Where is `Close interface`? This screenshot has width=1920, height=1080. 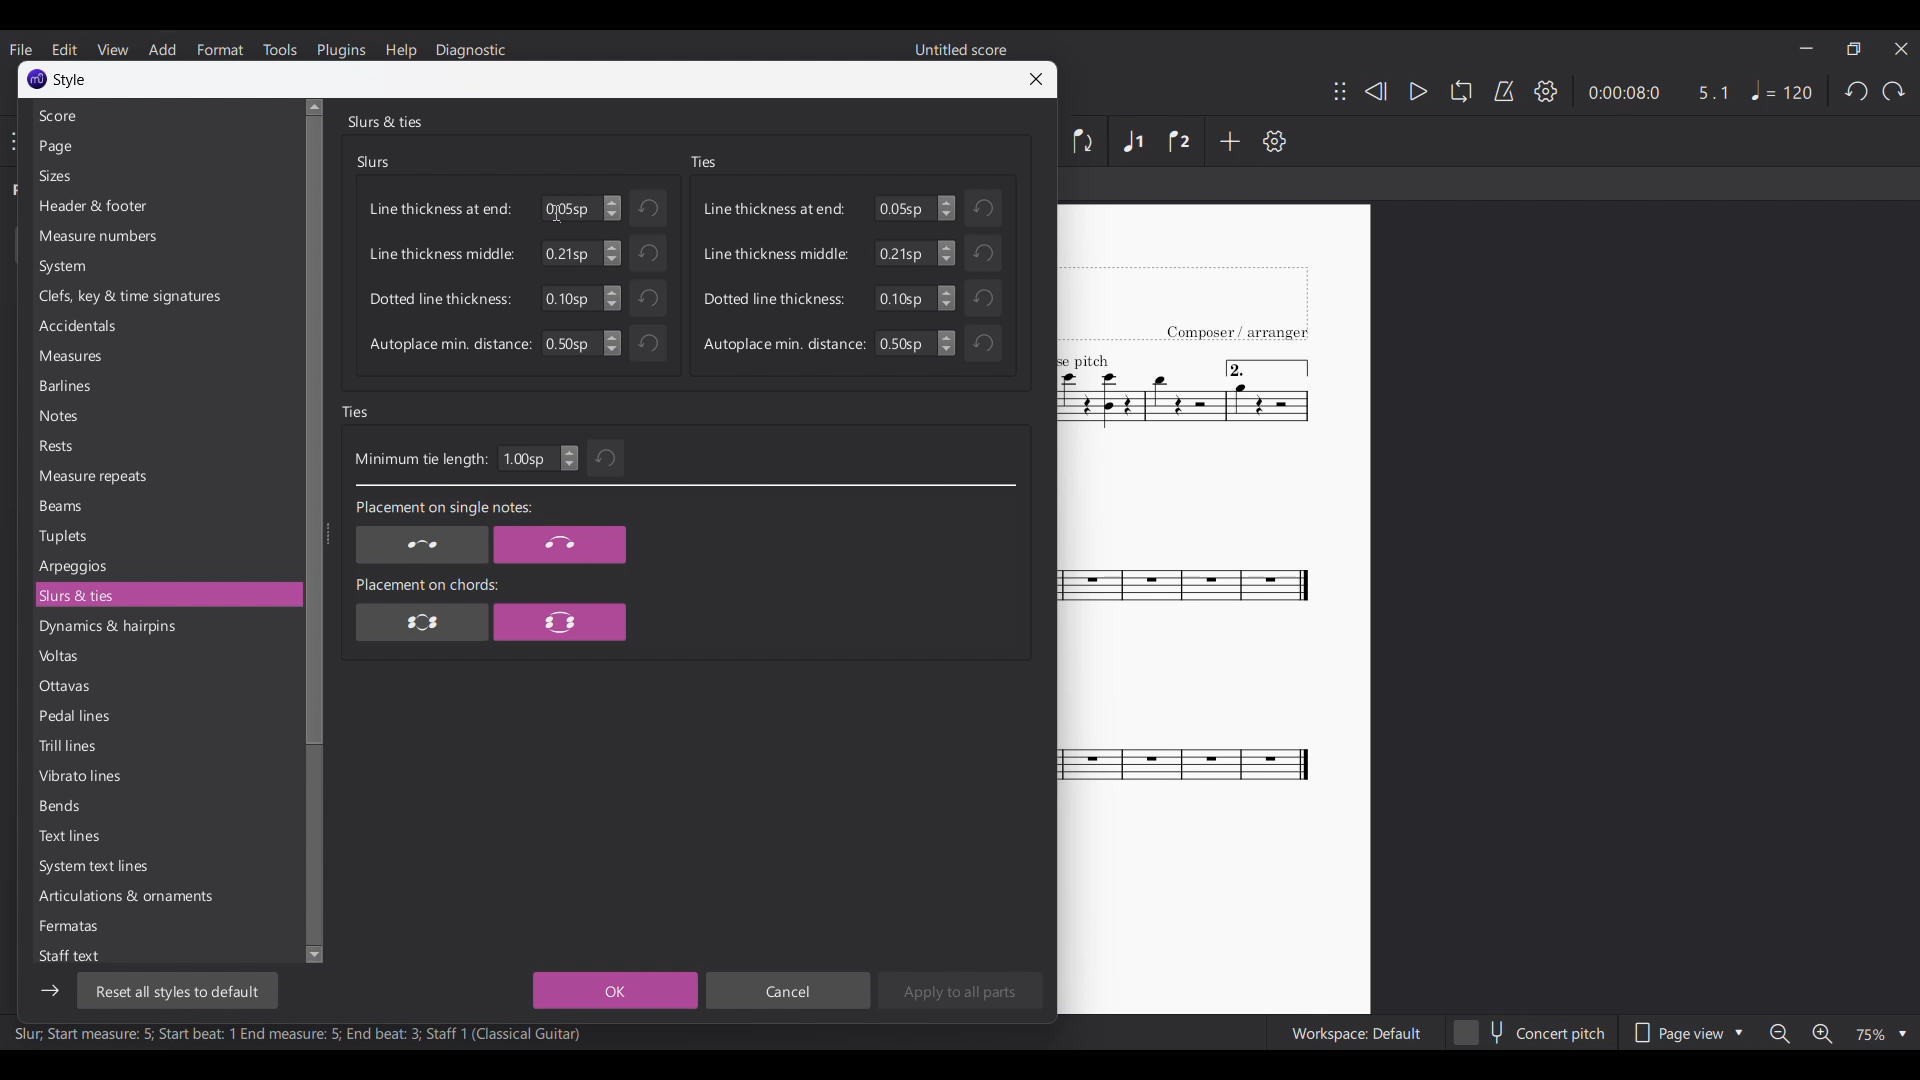 Close interface is located at coordinates (1902, 49).